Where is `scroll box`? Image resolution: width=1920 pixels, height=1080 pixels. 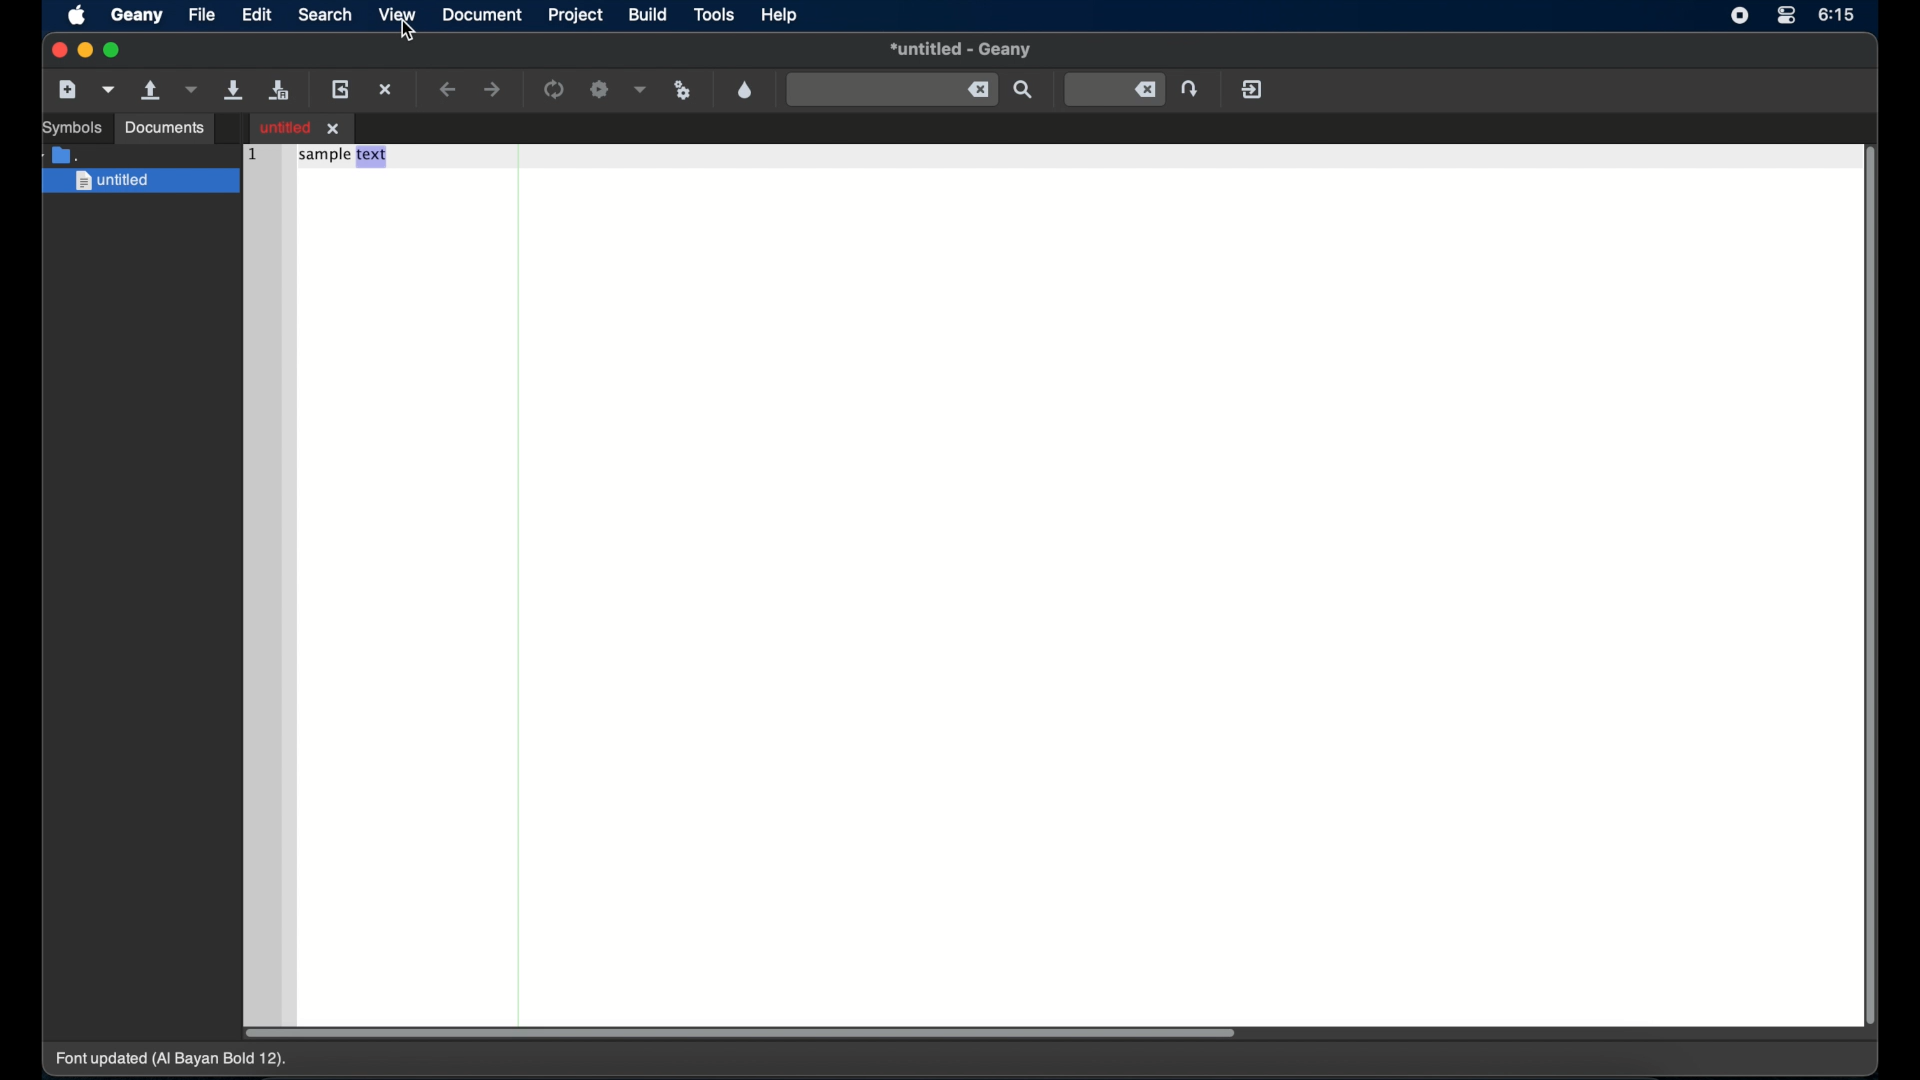 scroll box is located at coordinates (740, 1033).